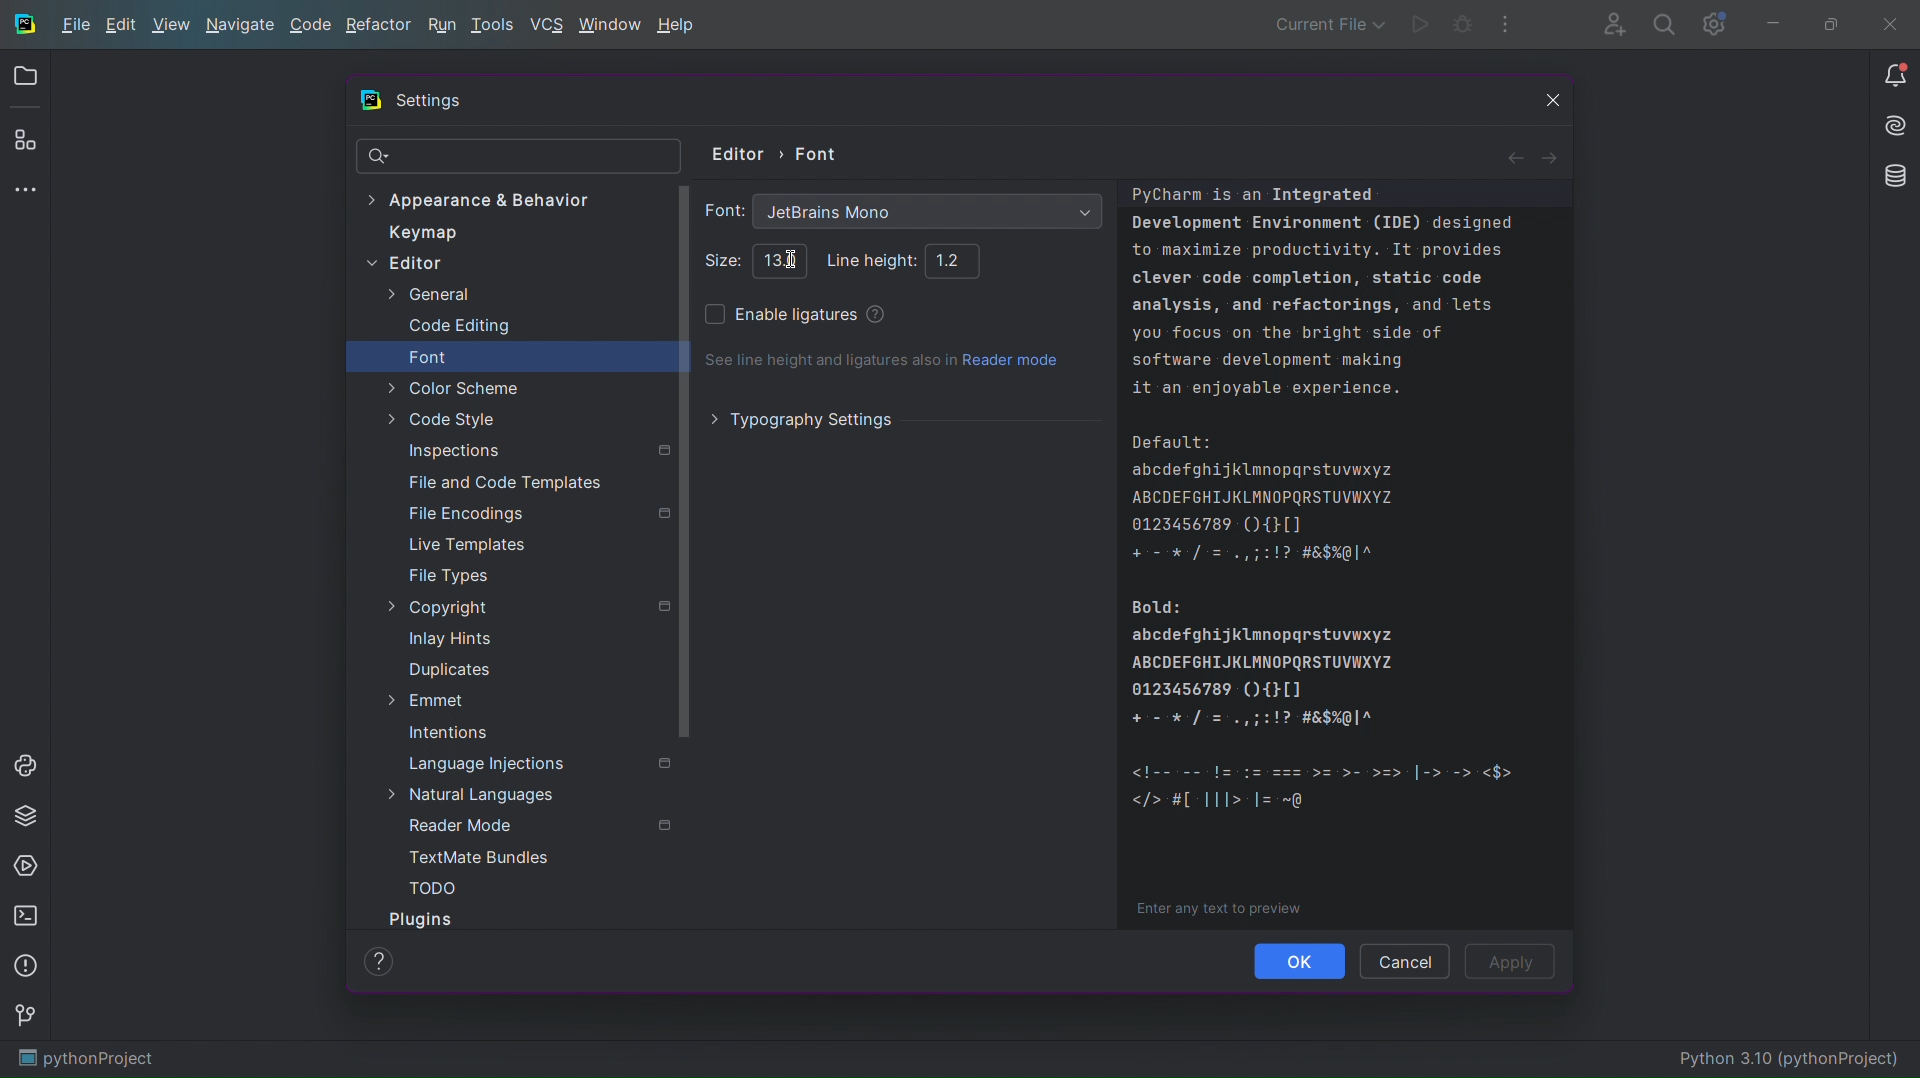 The width and height of the screenshot is (1920, 1078). I want to click on Help, so click(677, 27).